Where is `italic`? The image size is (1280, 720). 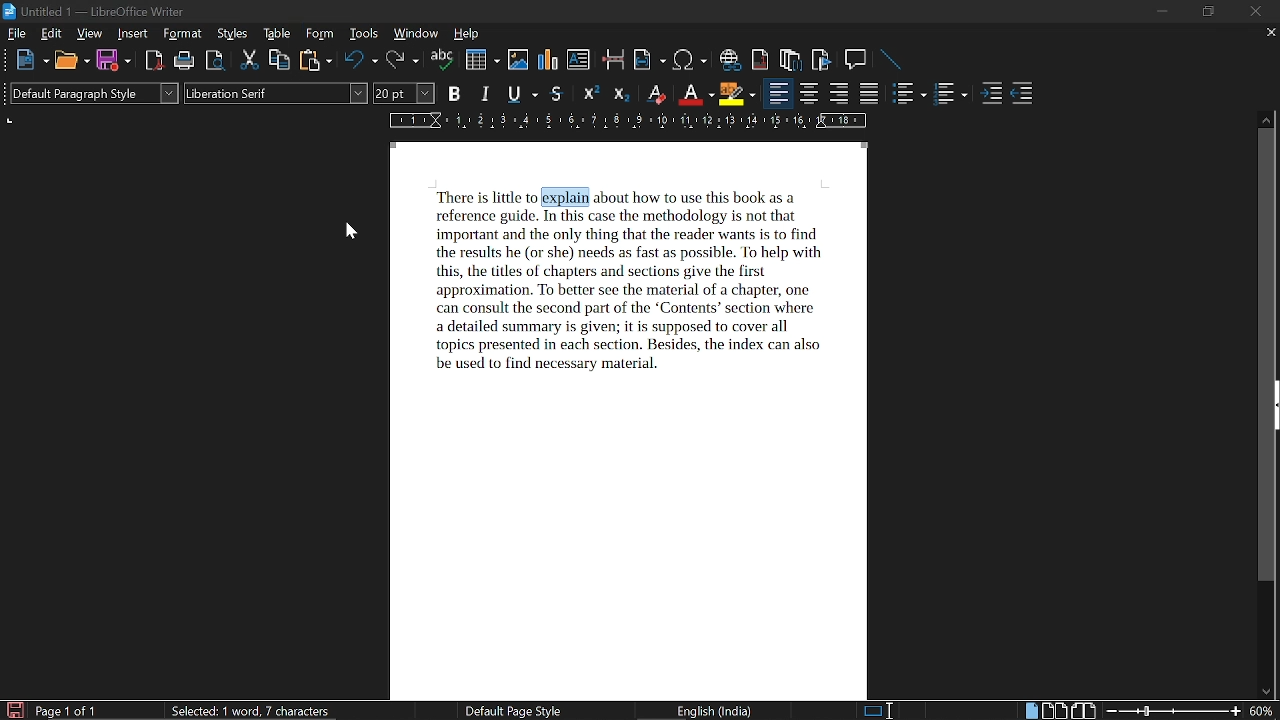
italic is located at coordinates (487, 94).